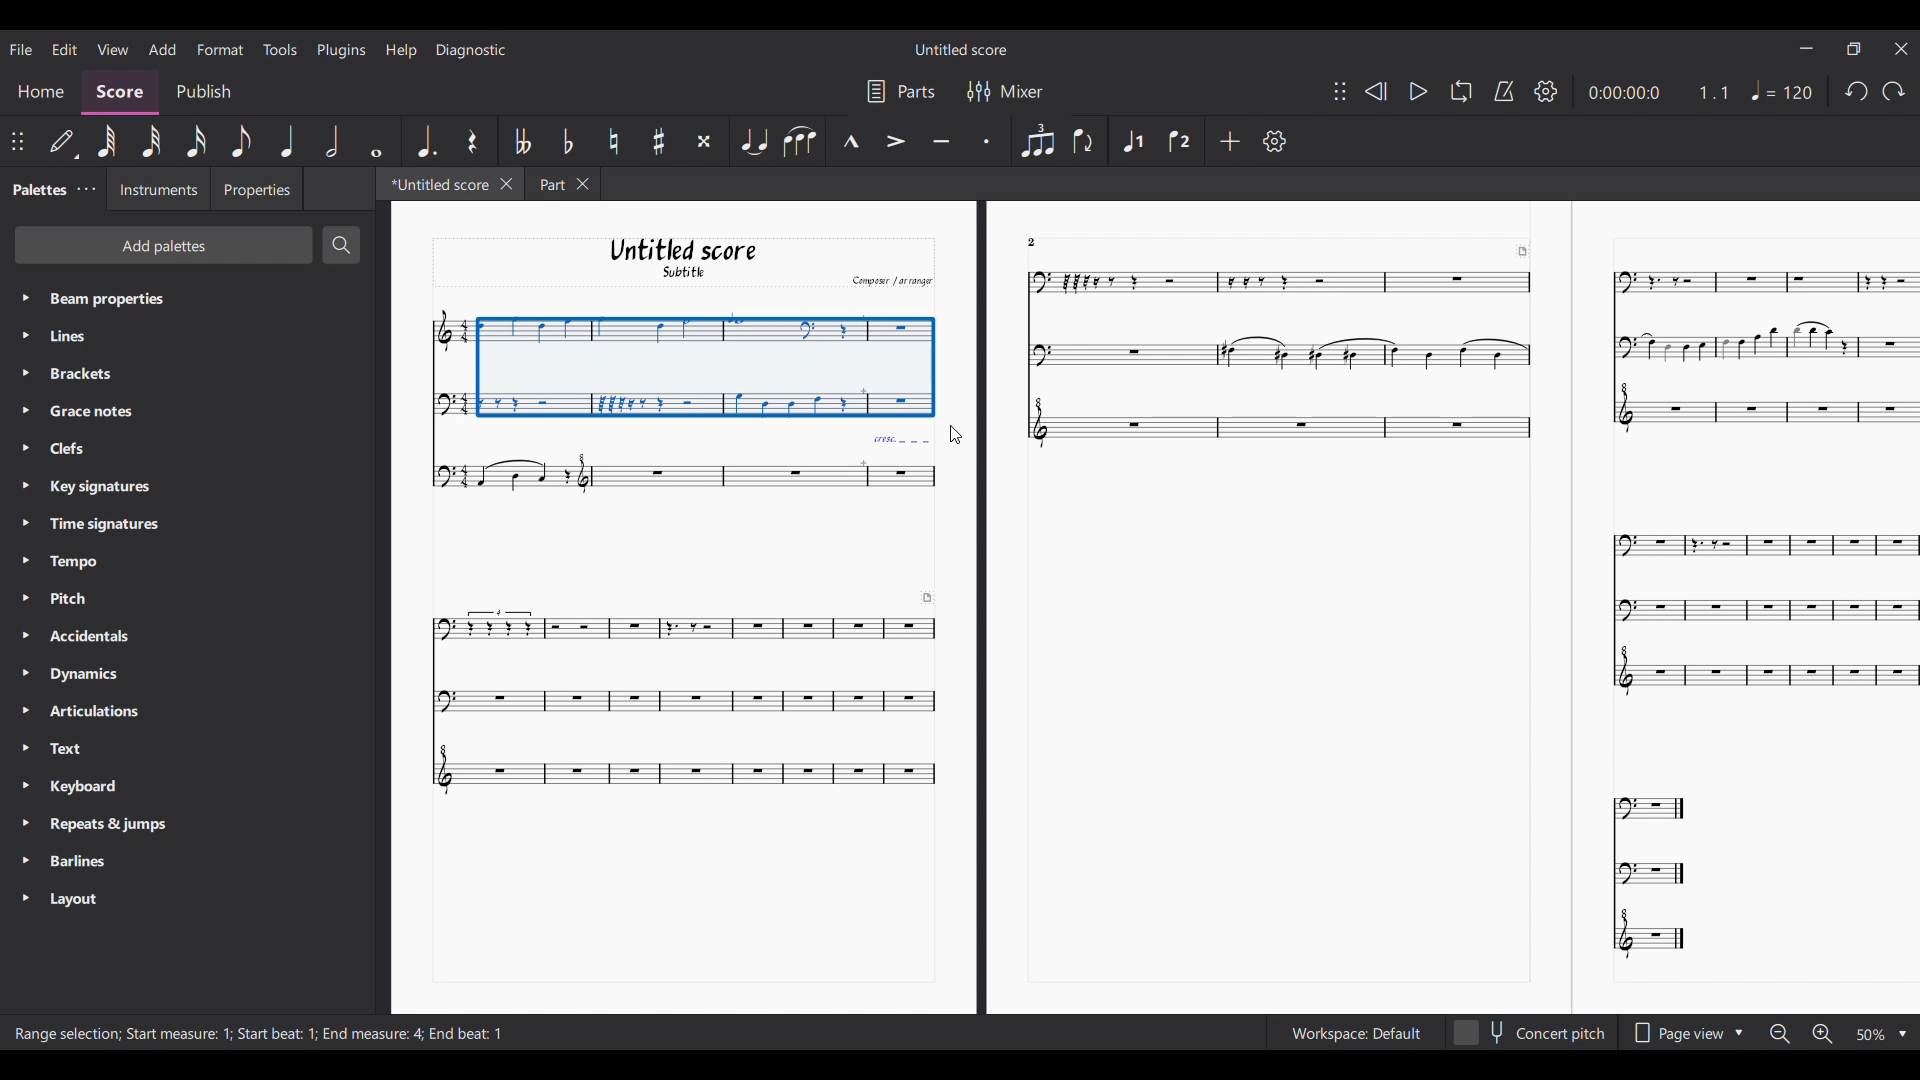 The image size is (1920, 1080). Describe the element at coordinates (850, 141) in the screenshot. I see `Marcato` at that location.